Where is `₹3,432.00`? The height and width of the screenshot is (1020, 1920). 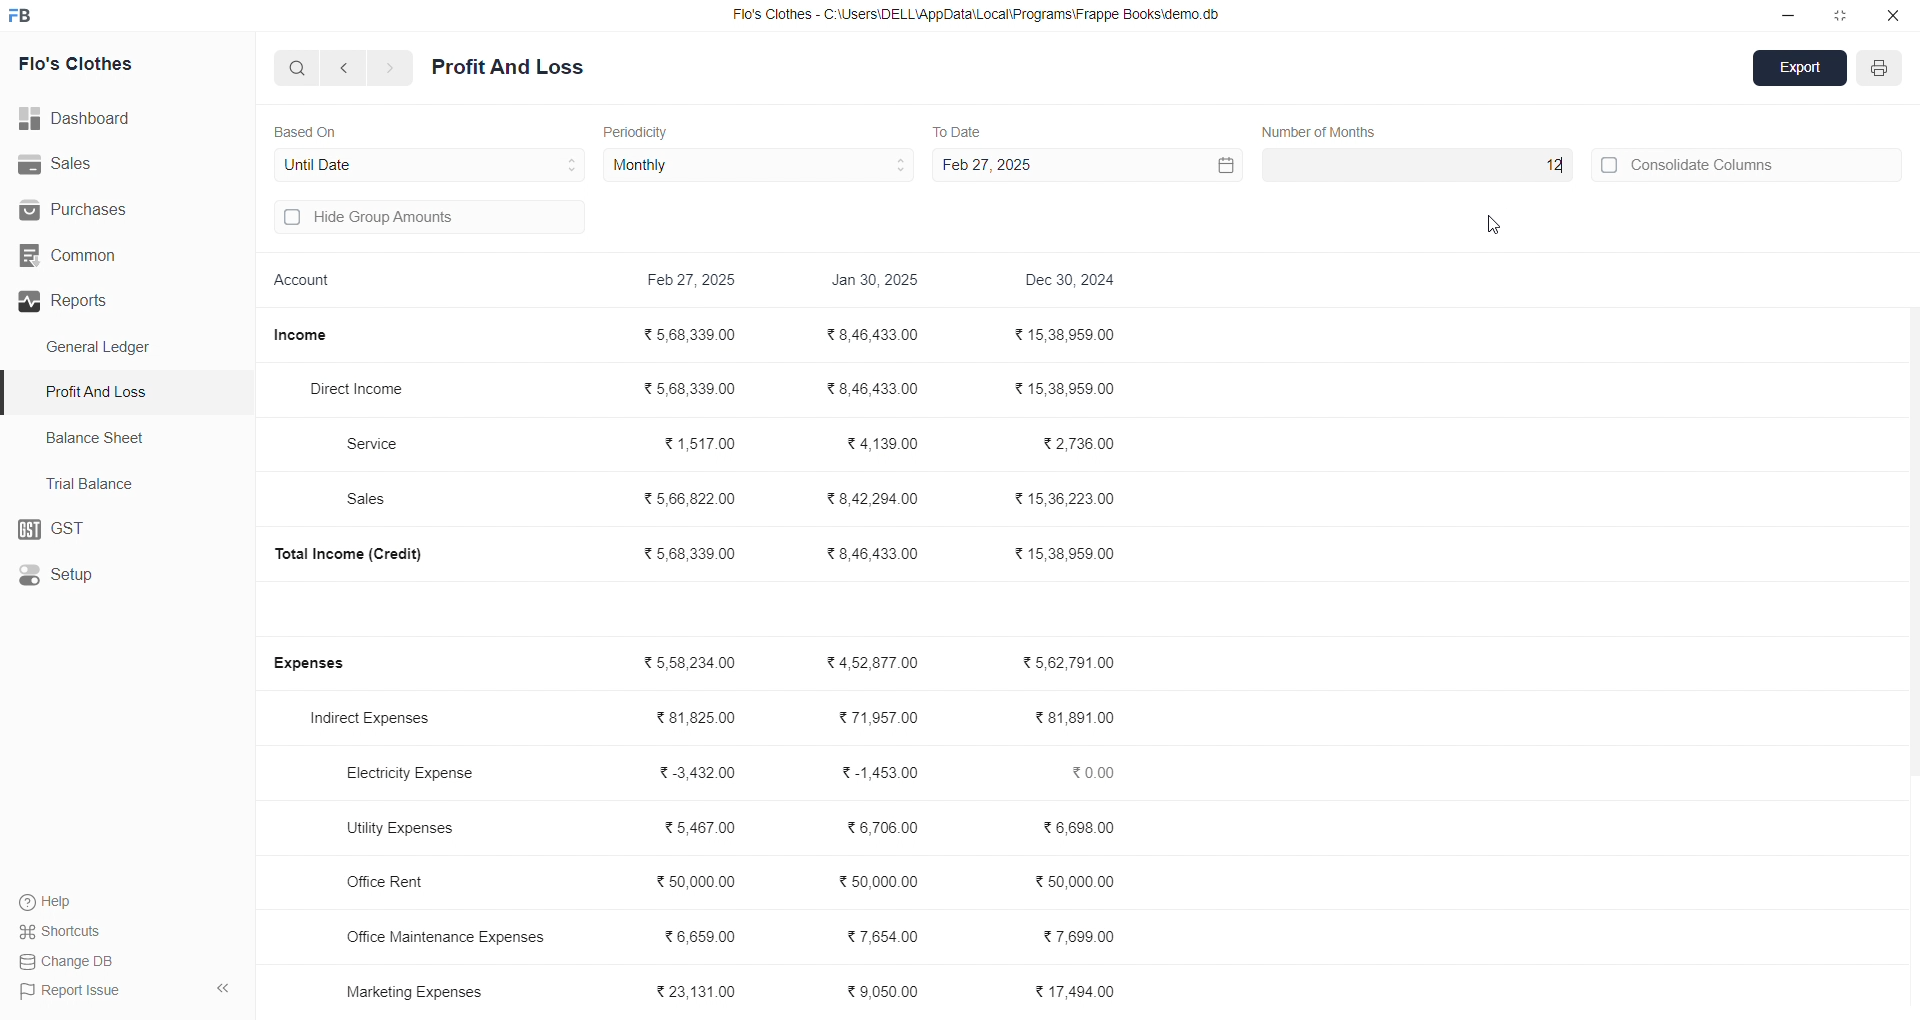 ₹3,432.00 is located at coordinates (700, 773).